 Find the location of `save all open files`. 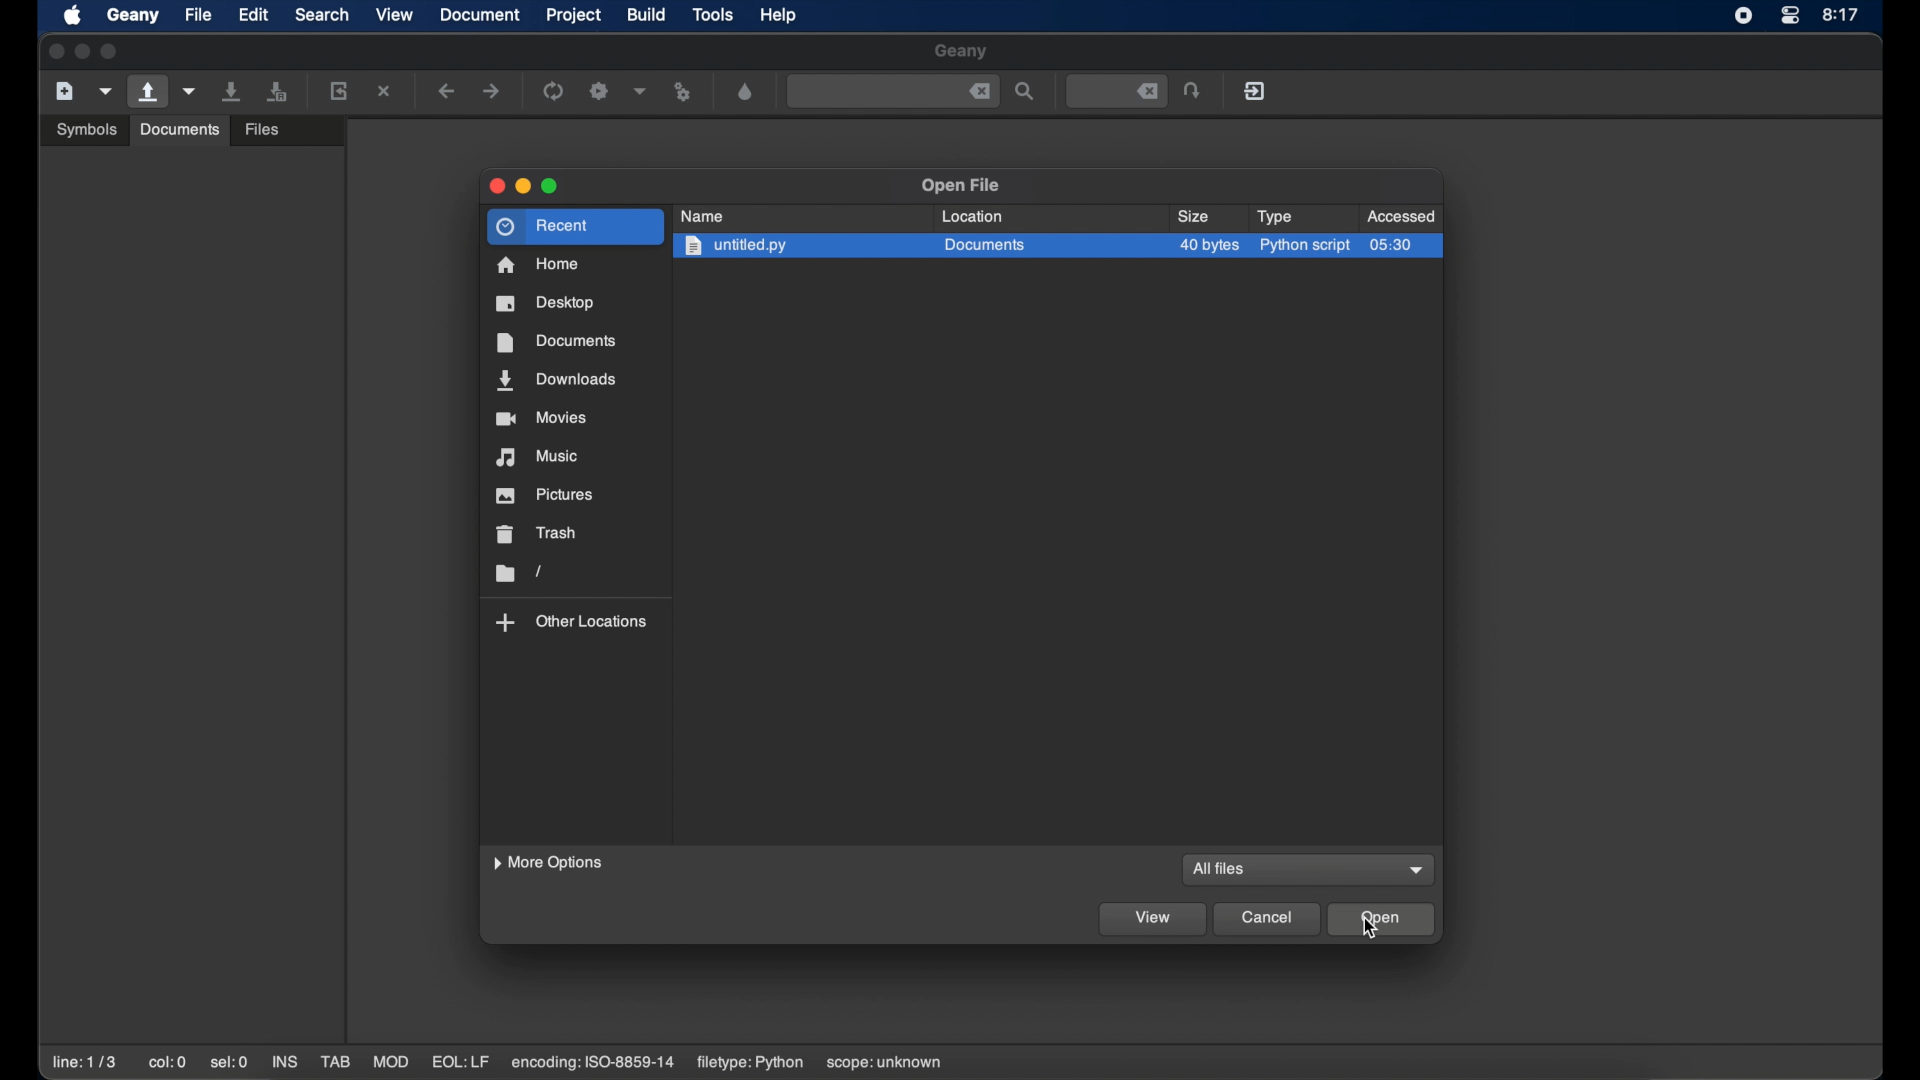

save all open files is located at coordinates (277, 91).